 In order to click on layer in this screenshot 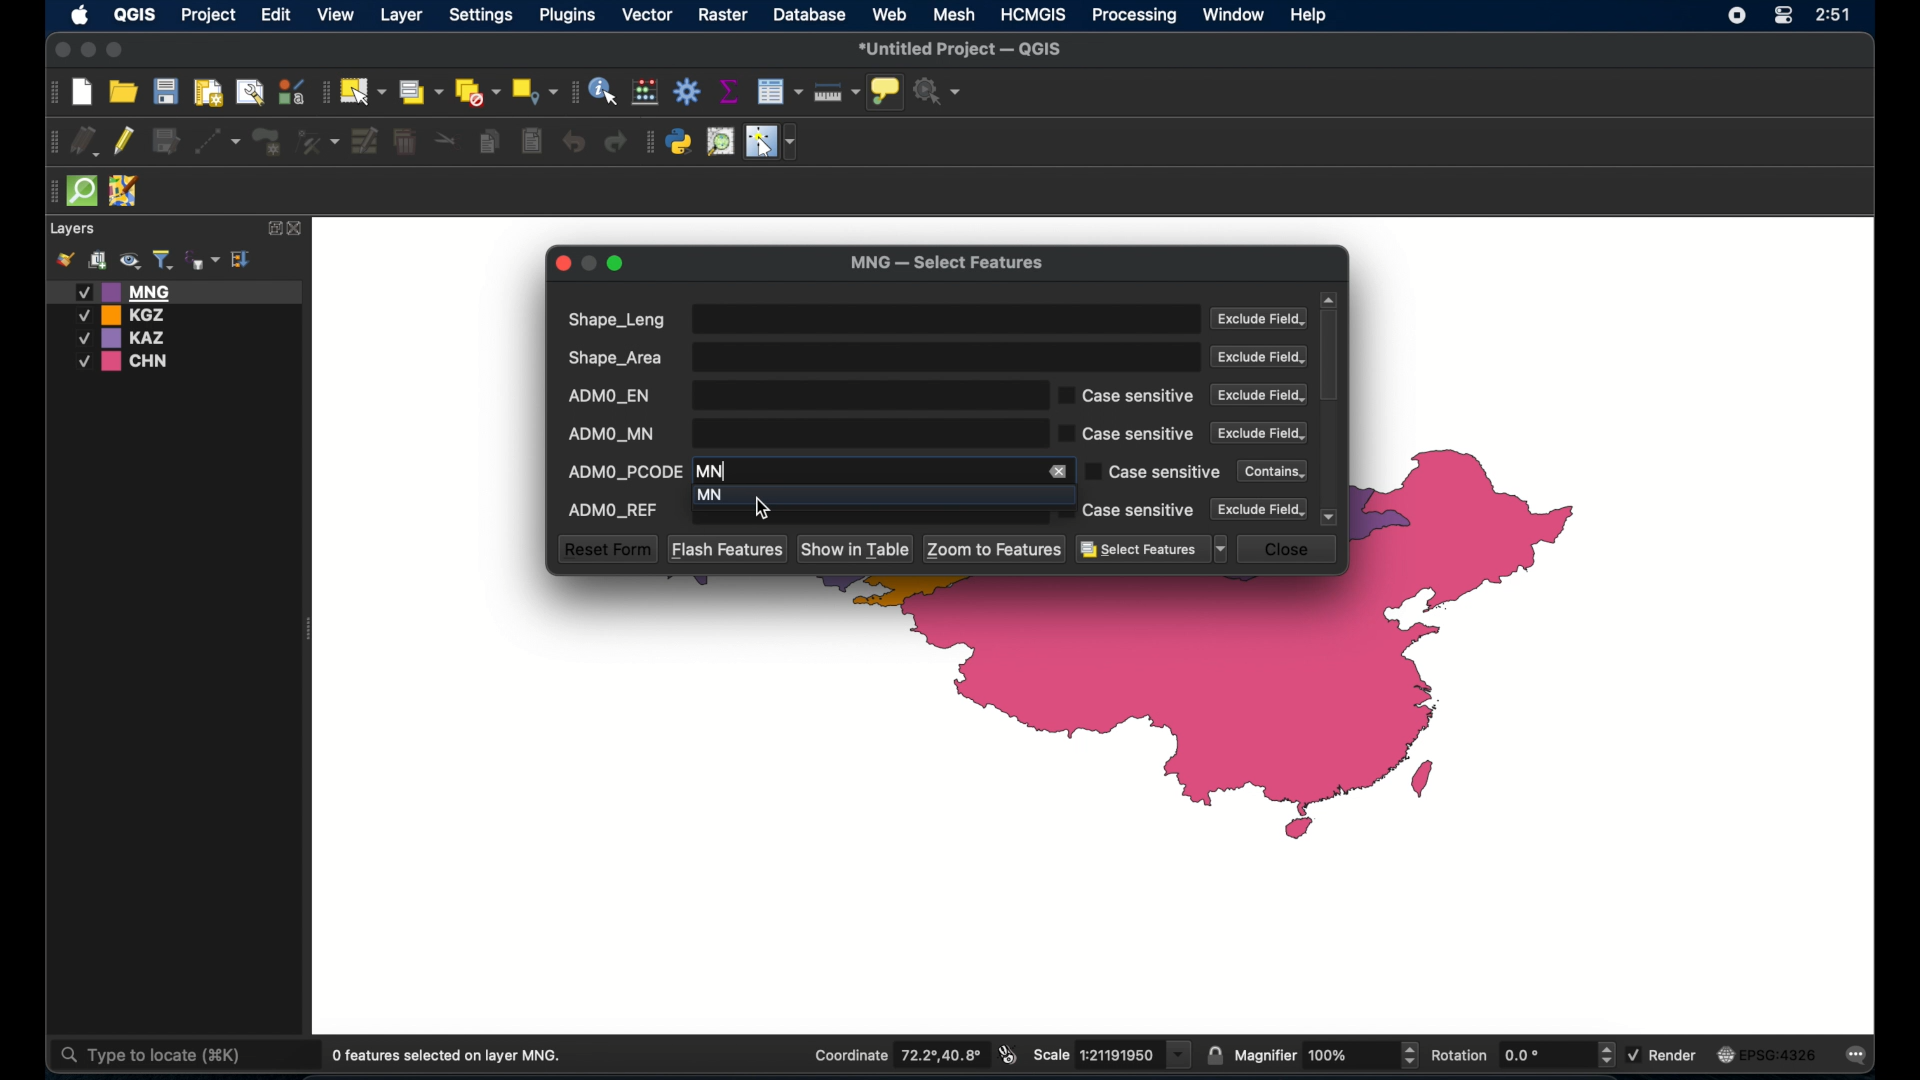, I will do `click(399, 15)`.